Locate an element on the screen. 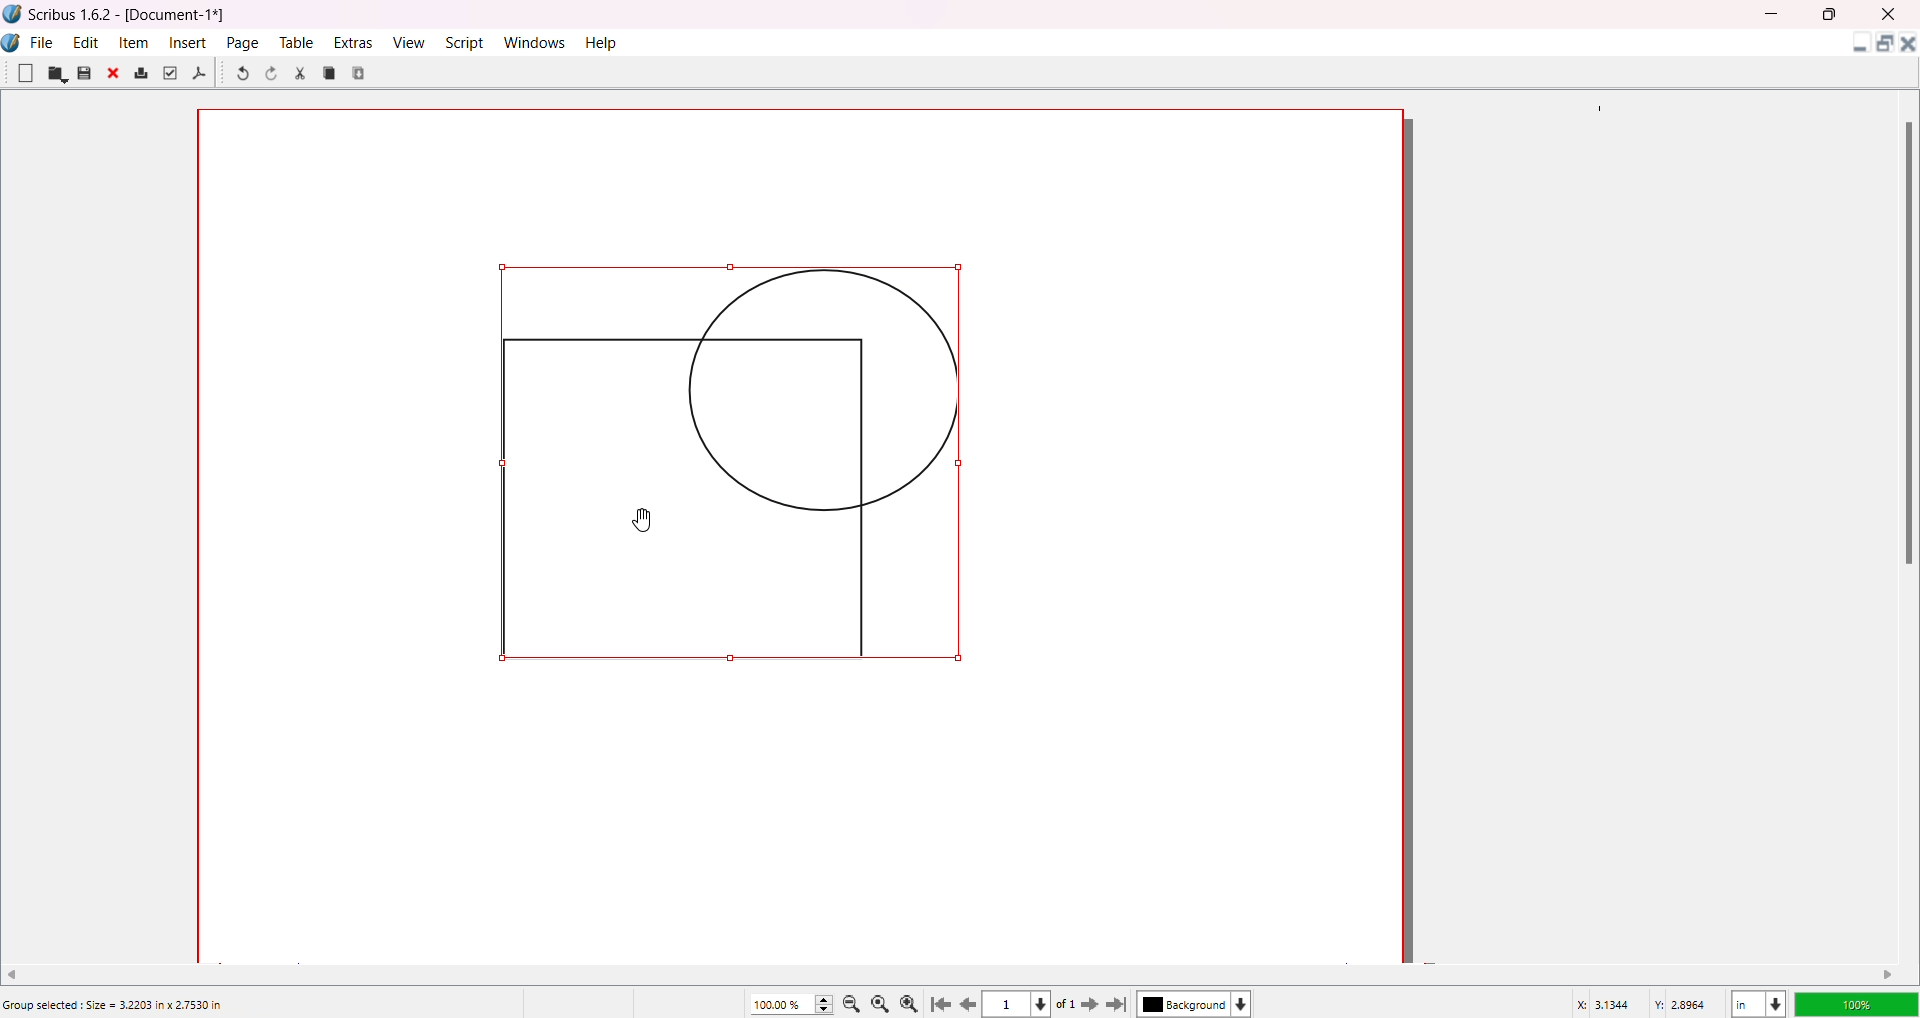 The width and height of the screenshot is (1920, 1018). Maximize Document is located at coordinates (1883, 47).